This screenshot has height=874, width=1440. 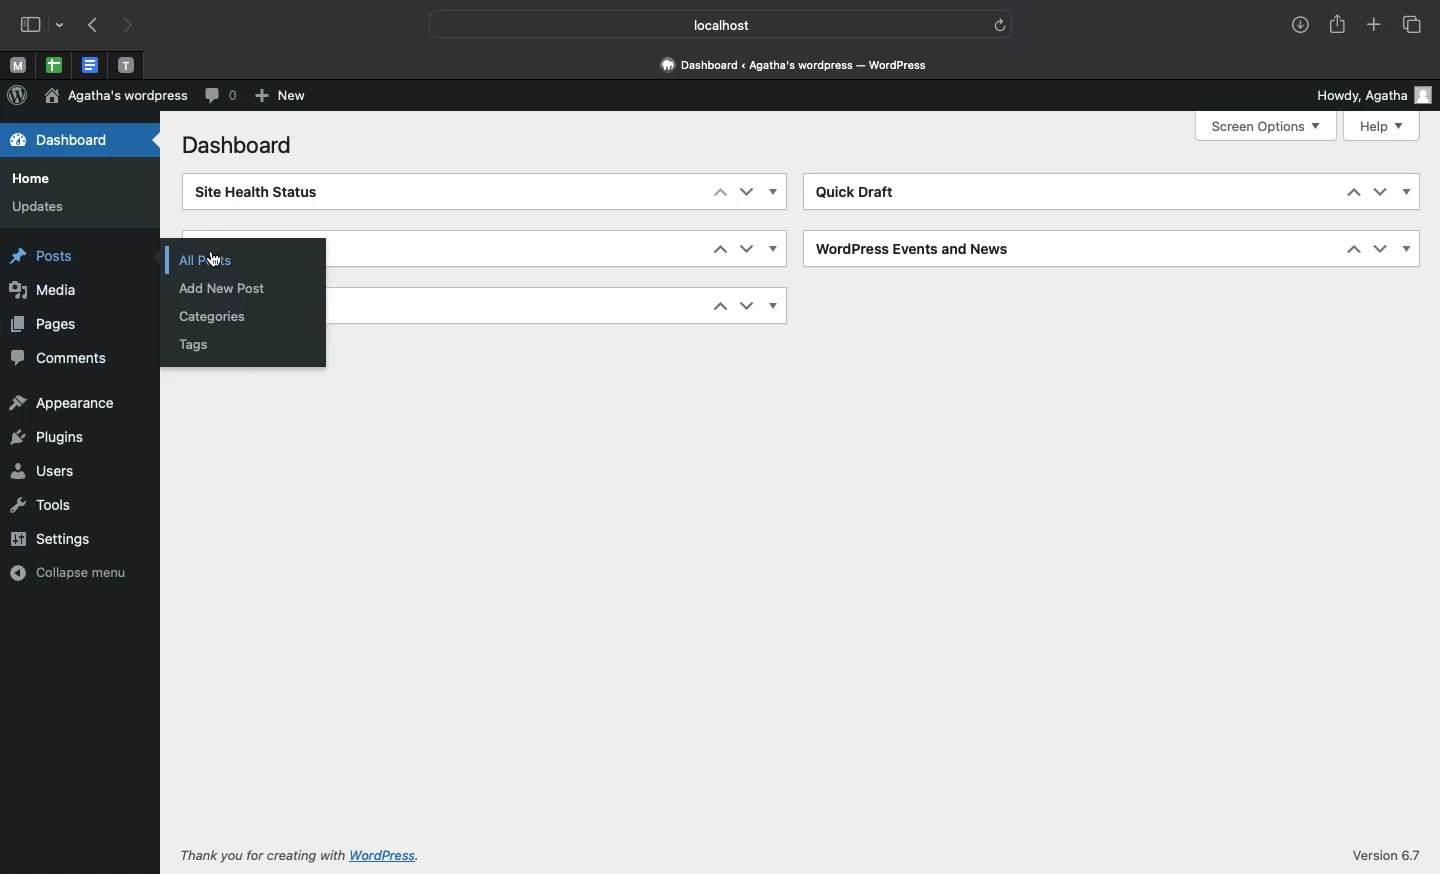 What do you see at coordinates (280, 97) in the screenshot?
I see `Add new` at bounding box center [280, 97].